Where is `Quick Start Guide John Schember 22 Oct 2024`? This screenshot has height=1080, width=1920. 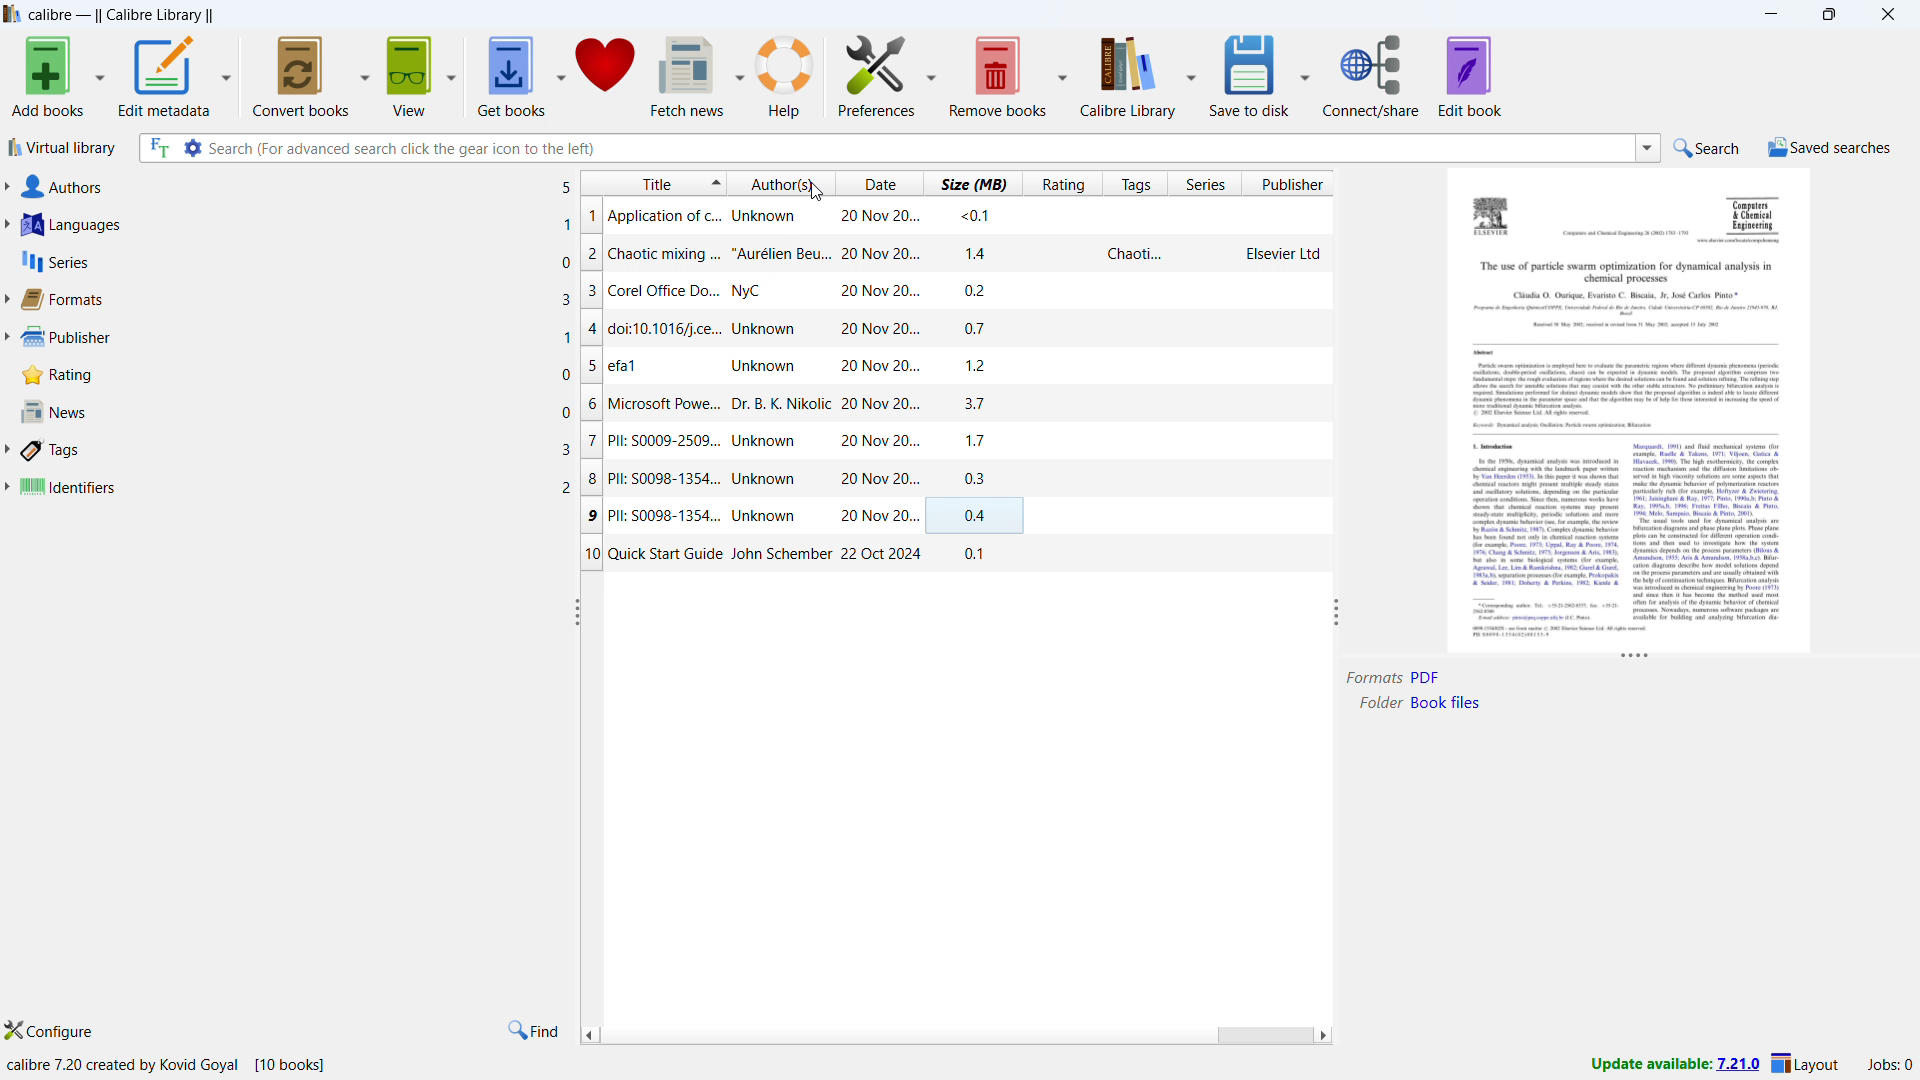 Quick Start Guide John Schember 22 Oct 2024 is located at coordinates (766, 553).